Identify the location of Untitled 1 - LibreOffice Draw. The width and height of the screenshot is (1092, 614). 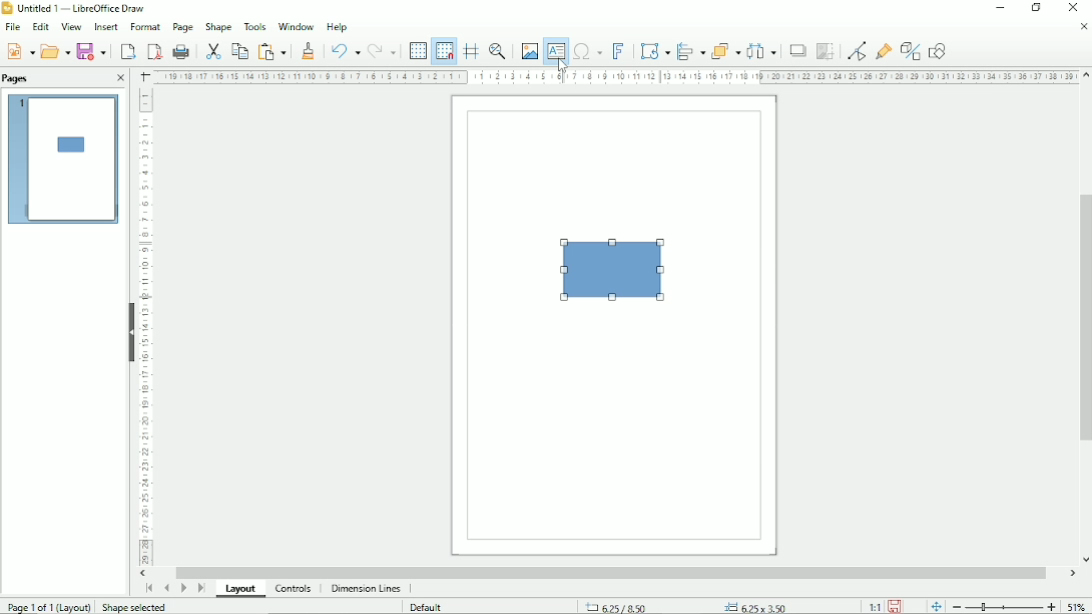
(77, 7).